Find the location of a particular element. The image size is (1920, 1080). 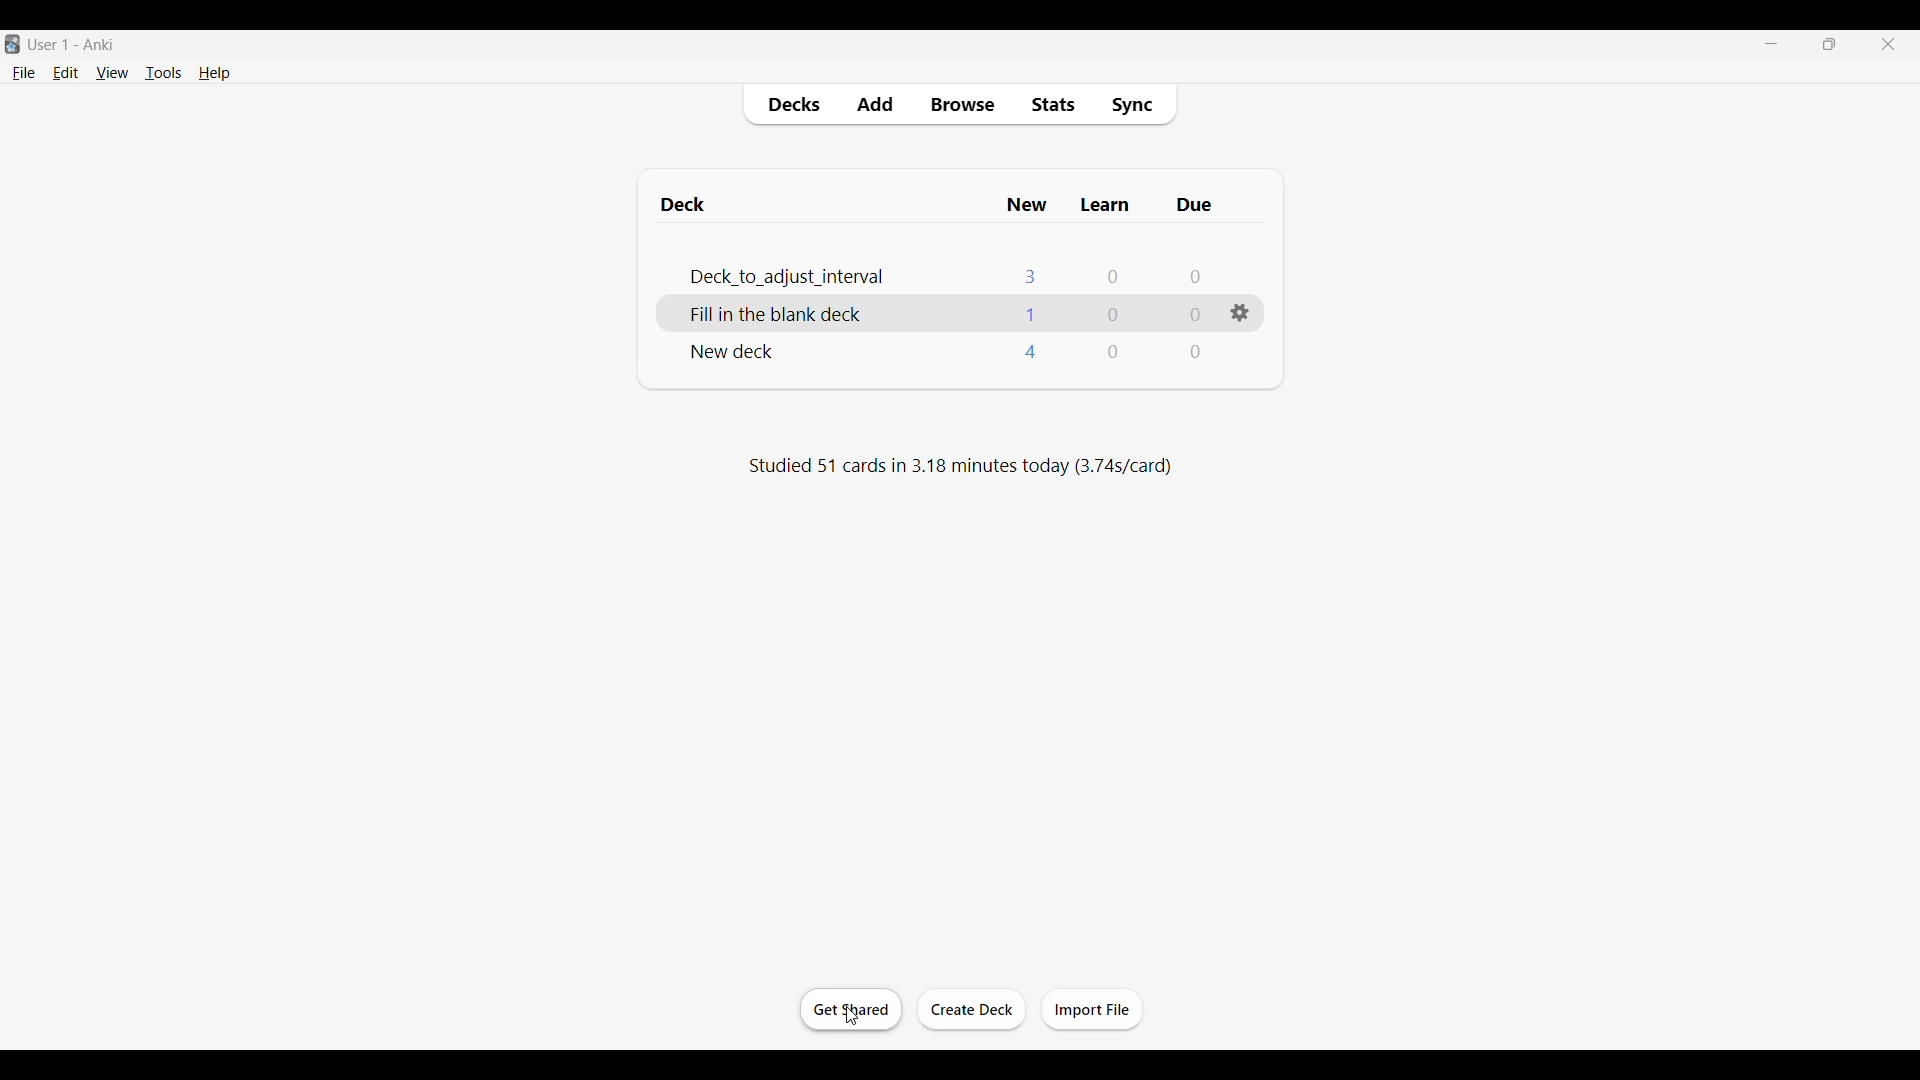

Add is located at coordinates (877, 104).